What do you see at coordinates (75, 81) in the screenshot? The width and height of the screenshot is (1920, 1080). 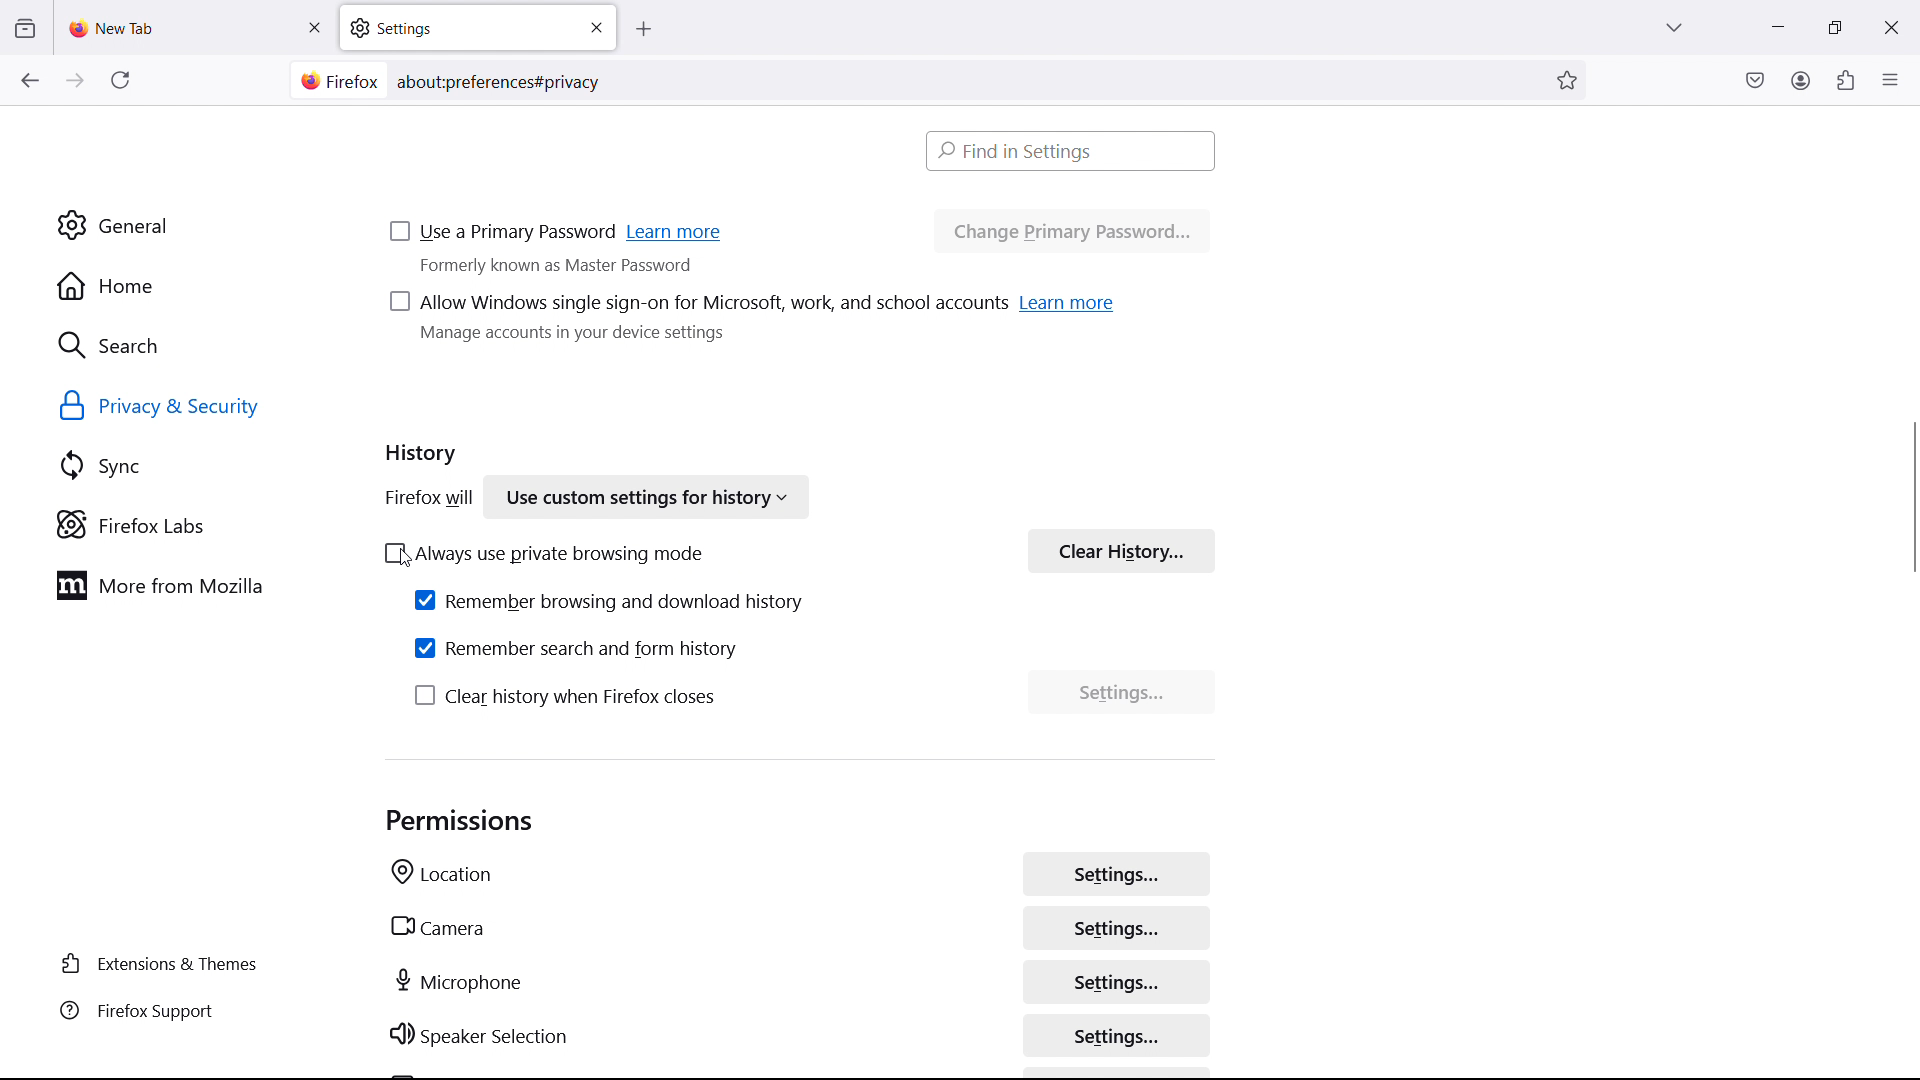 I see `go forward one page, right click or pull down to show history` at bounding box center [75, 81].